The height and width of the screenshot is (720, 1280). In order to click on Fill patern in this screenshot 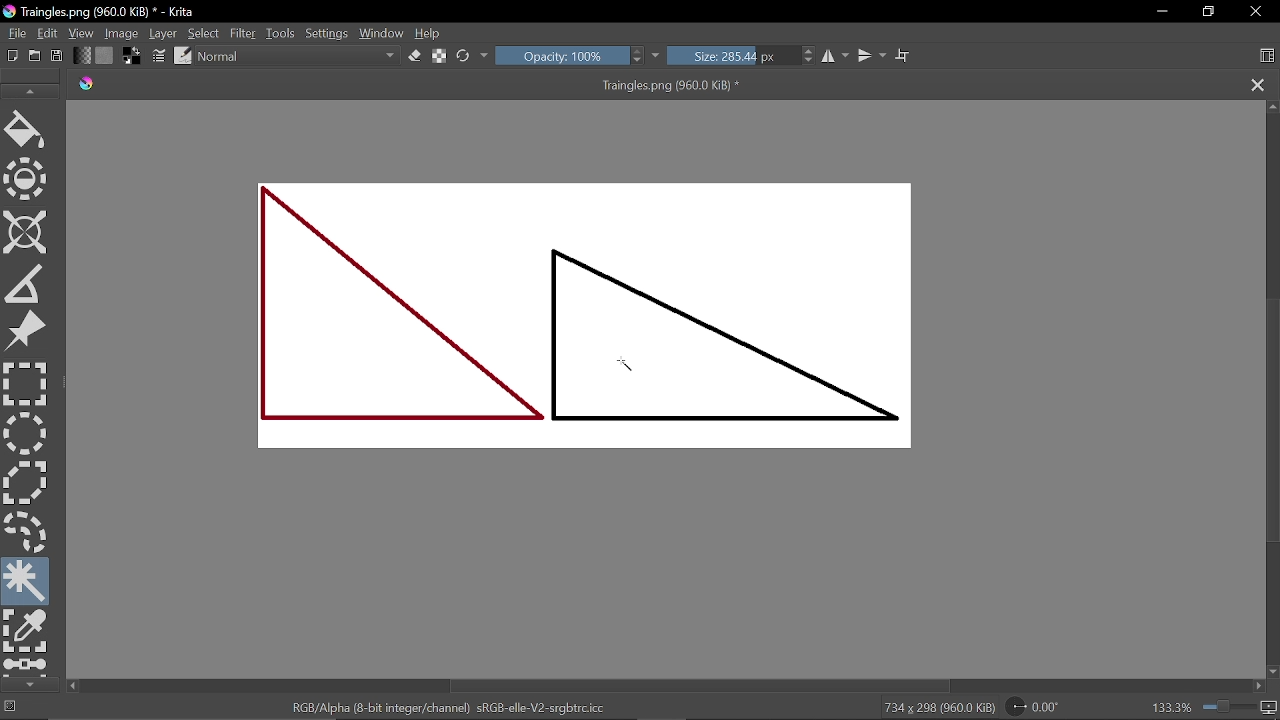, I will do `click(105, 56)`.